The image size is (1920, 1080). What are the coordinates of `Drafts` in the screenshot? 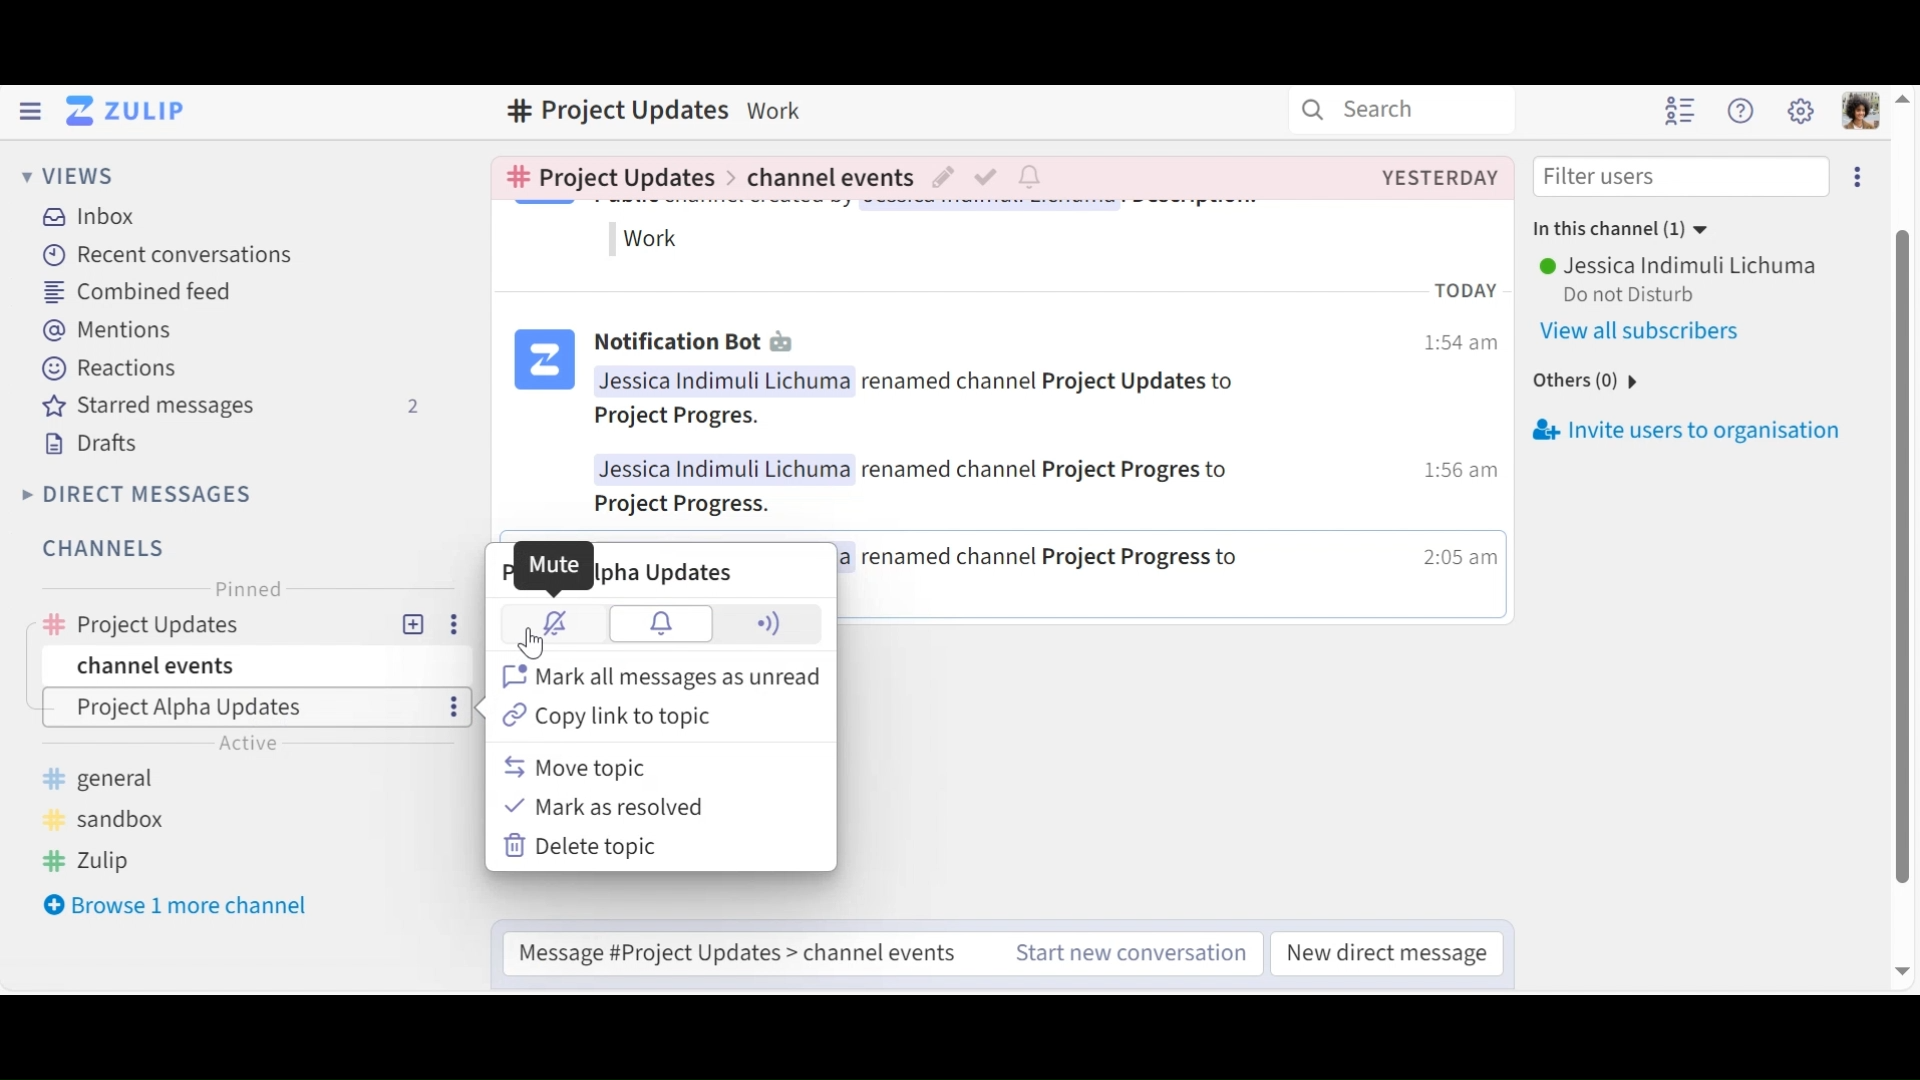 It's located at (91, 444).